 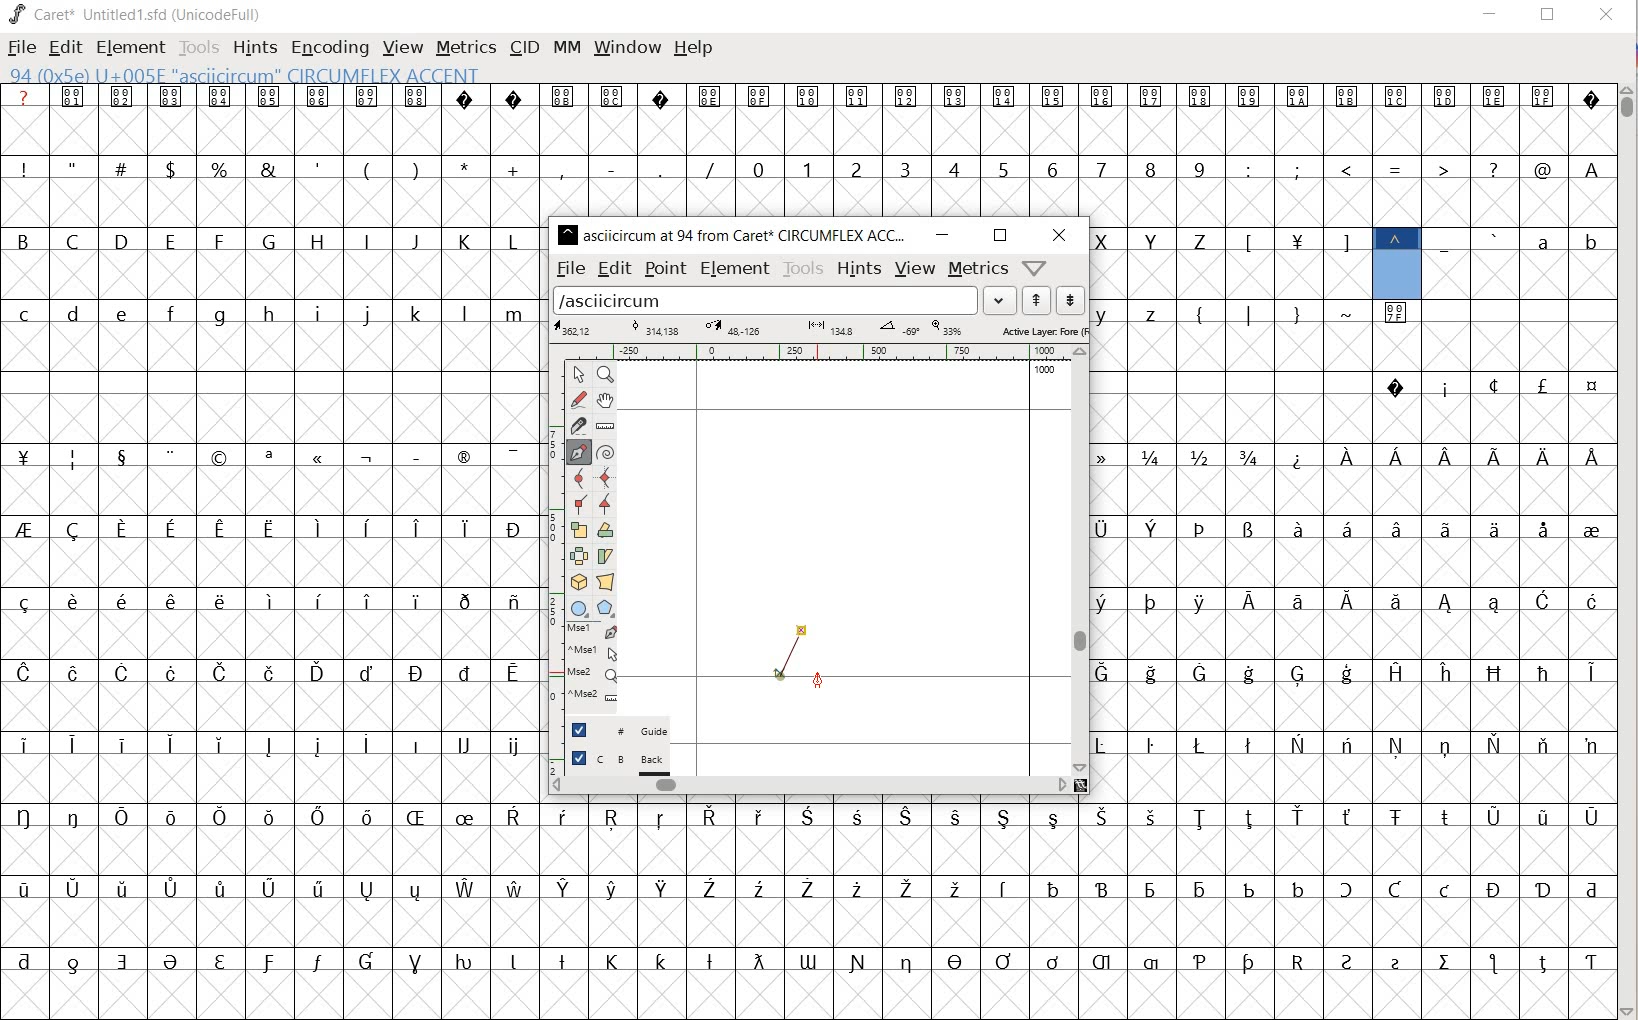 What do you see at coordinates (604, 531) in the screenshot?
I see `Rotate the selection` at bounding box center [604, 531].